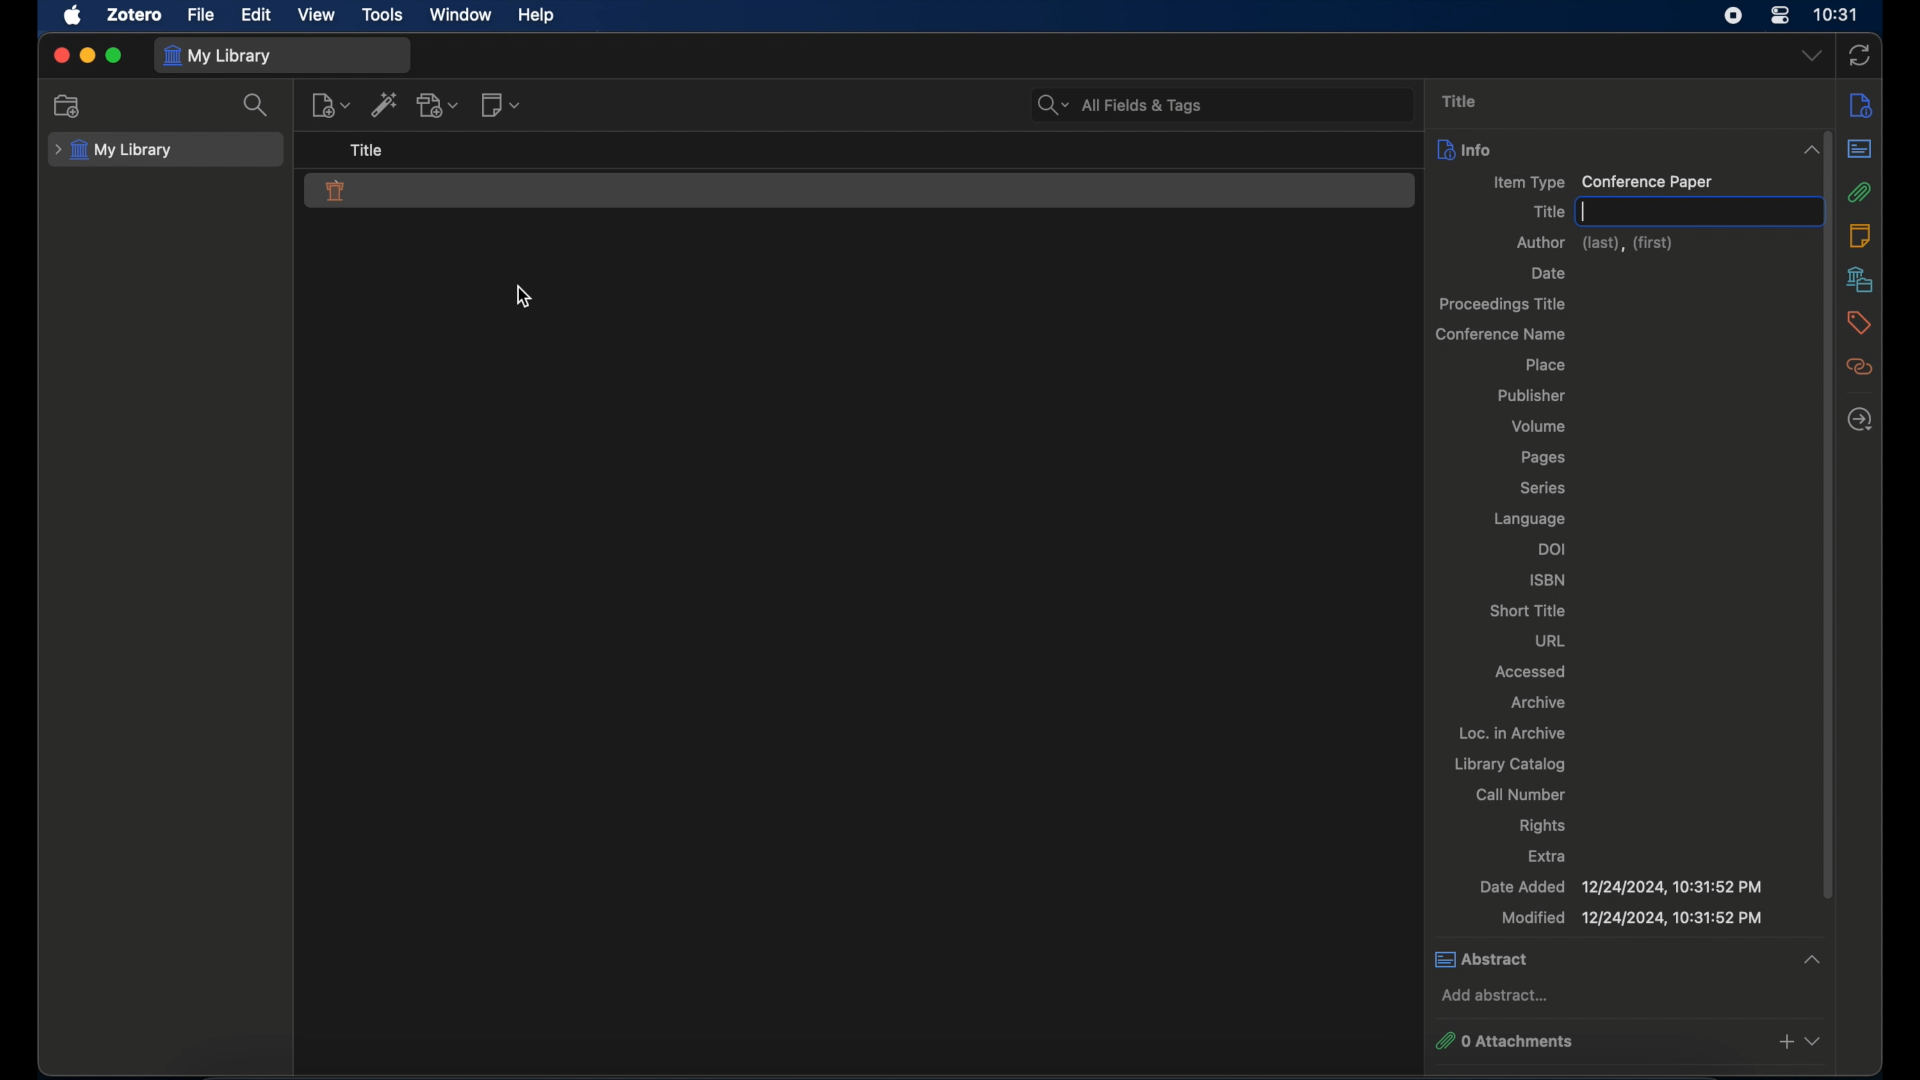 The image size is (1920, 1080). I want to click on info, so click(1861, 104).